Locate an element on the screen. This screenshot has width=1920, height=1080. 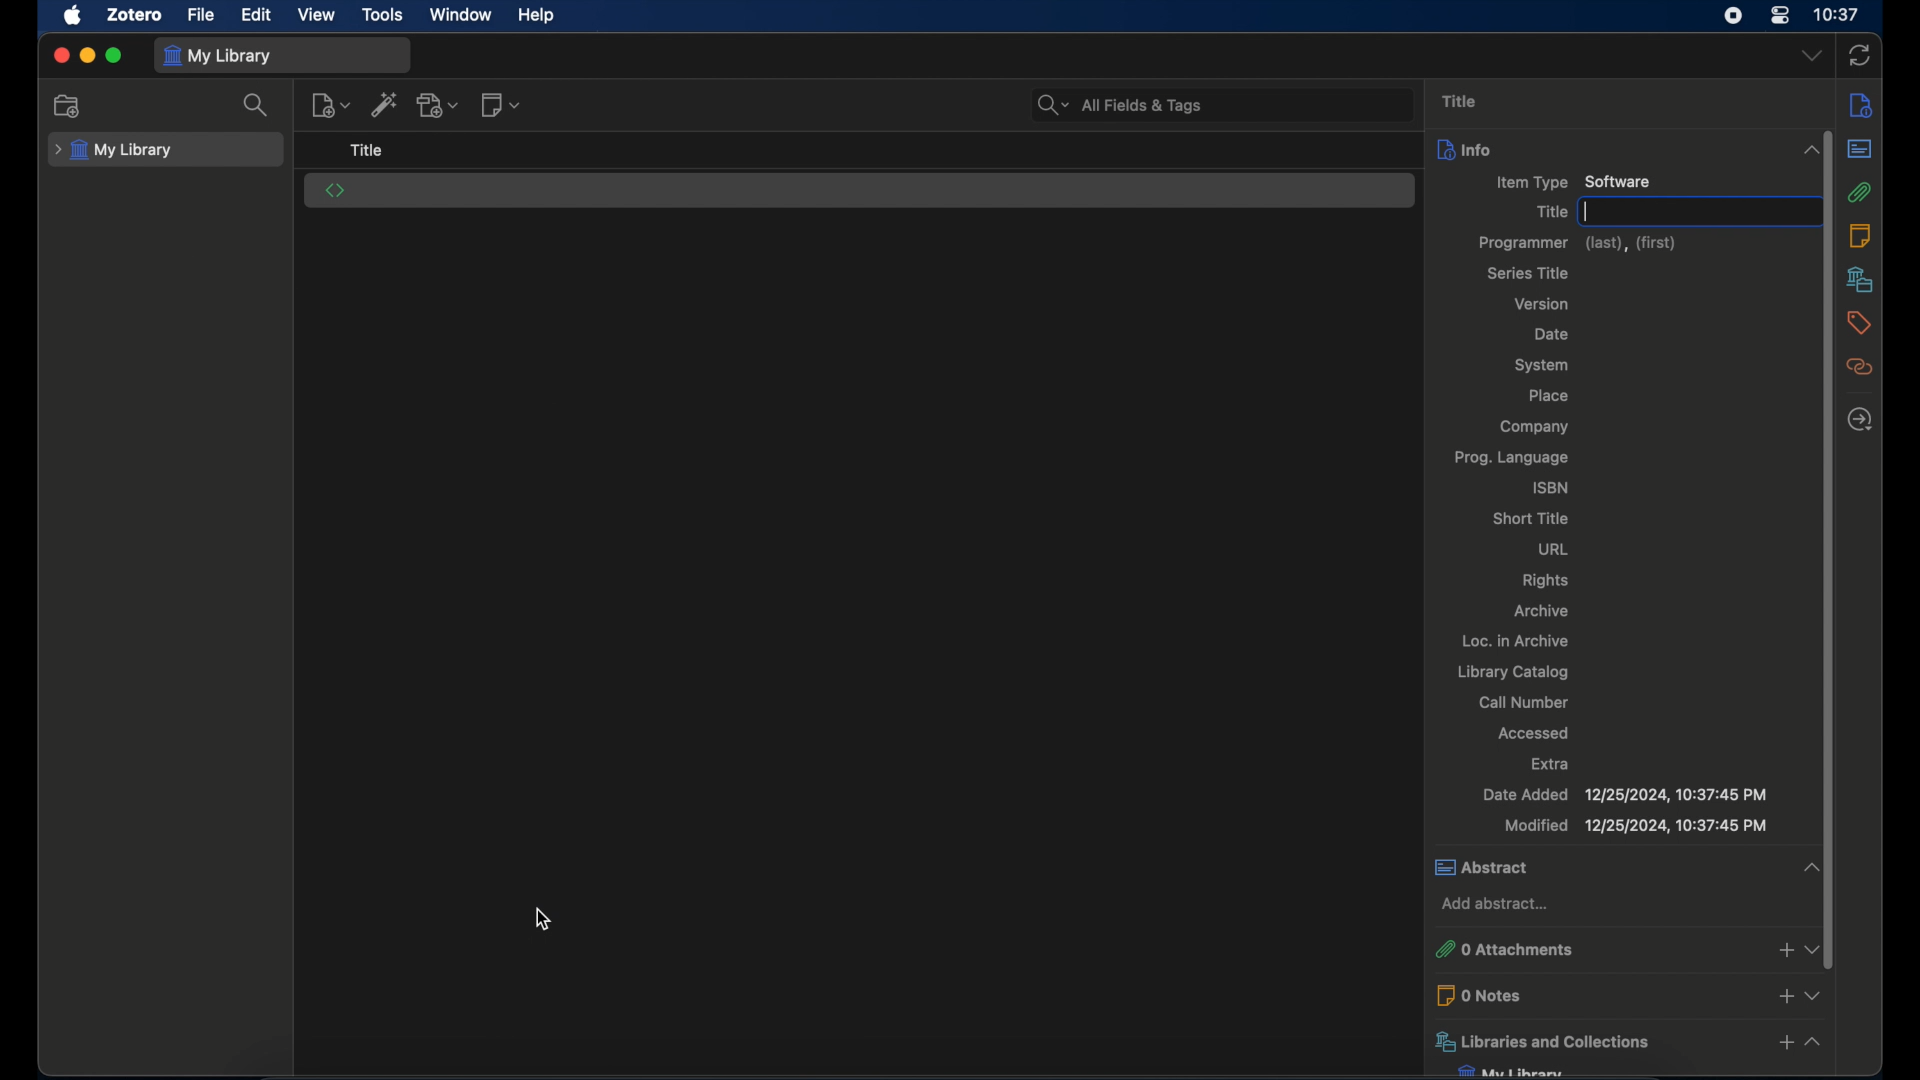
add abstract is located at coordinates (1496, 904).